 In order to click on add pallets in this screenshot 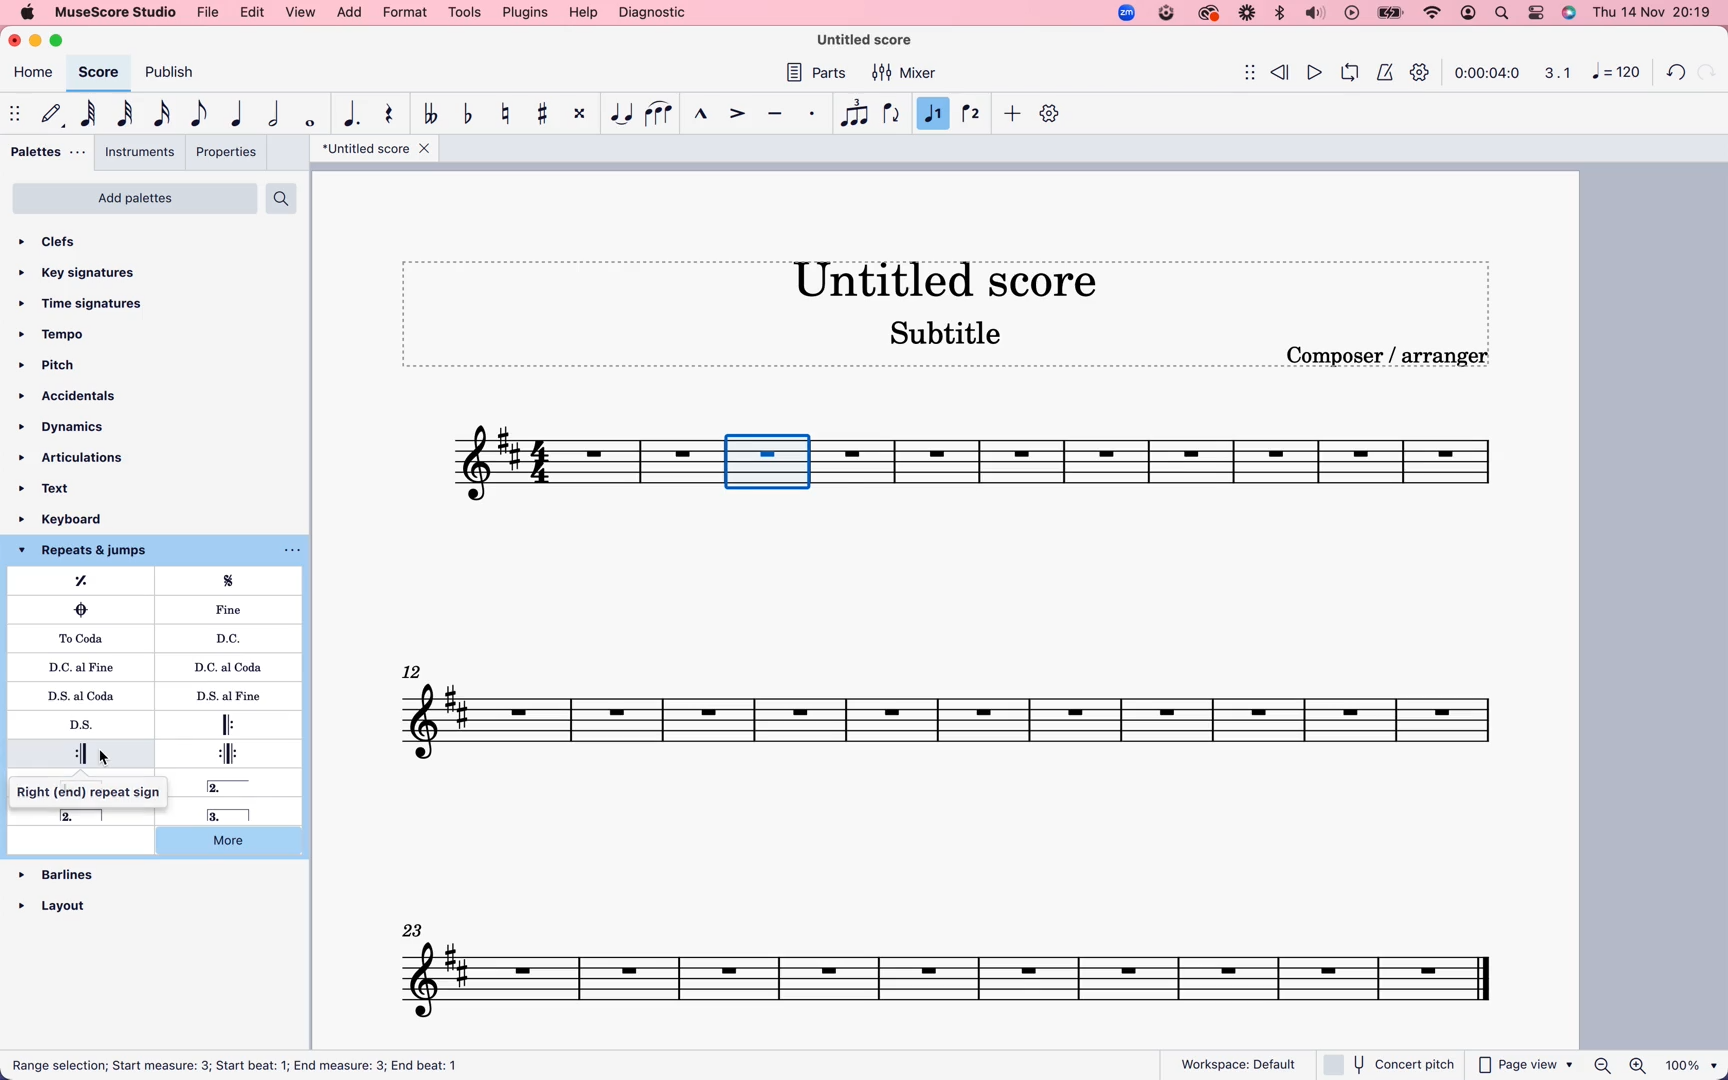, I will do `click(135, 198)`.